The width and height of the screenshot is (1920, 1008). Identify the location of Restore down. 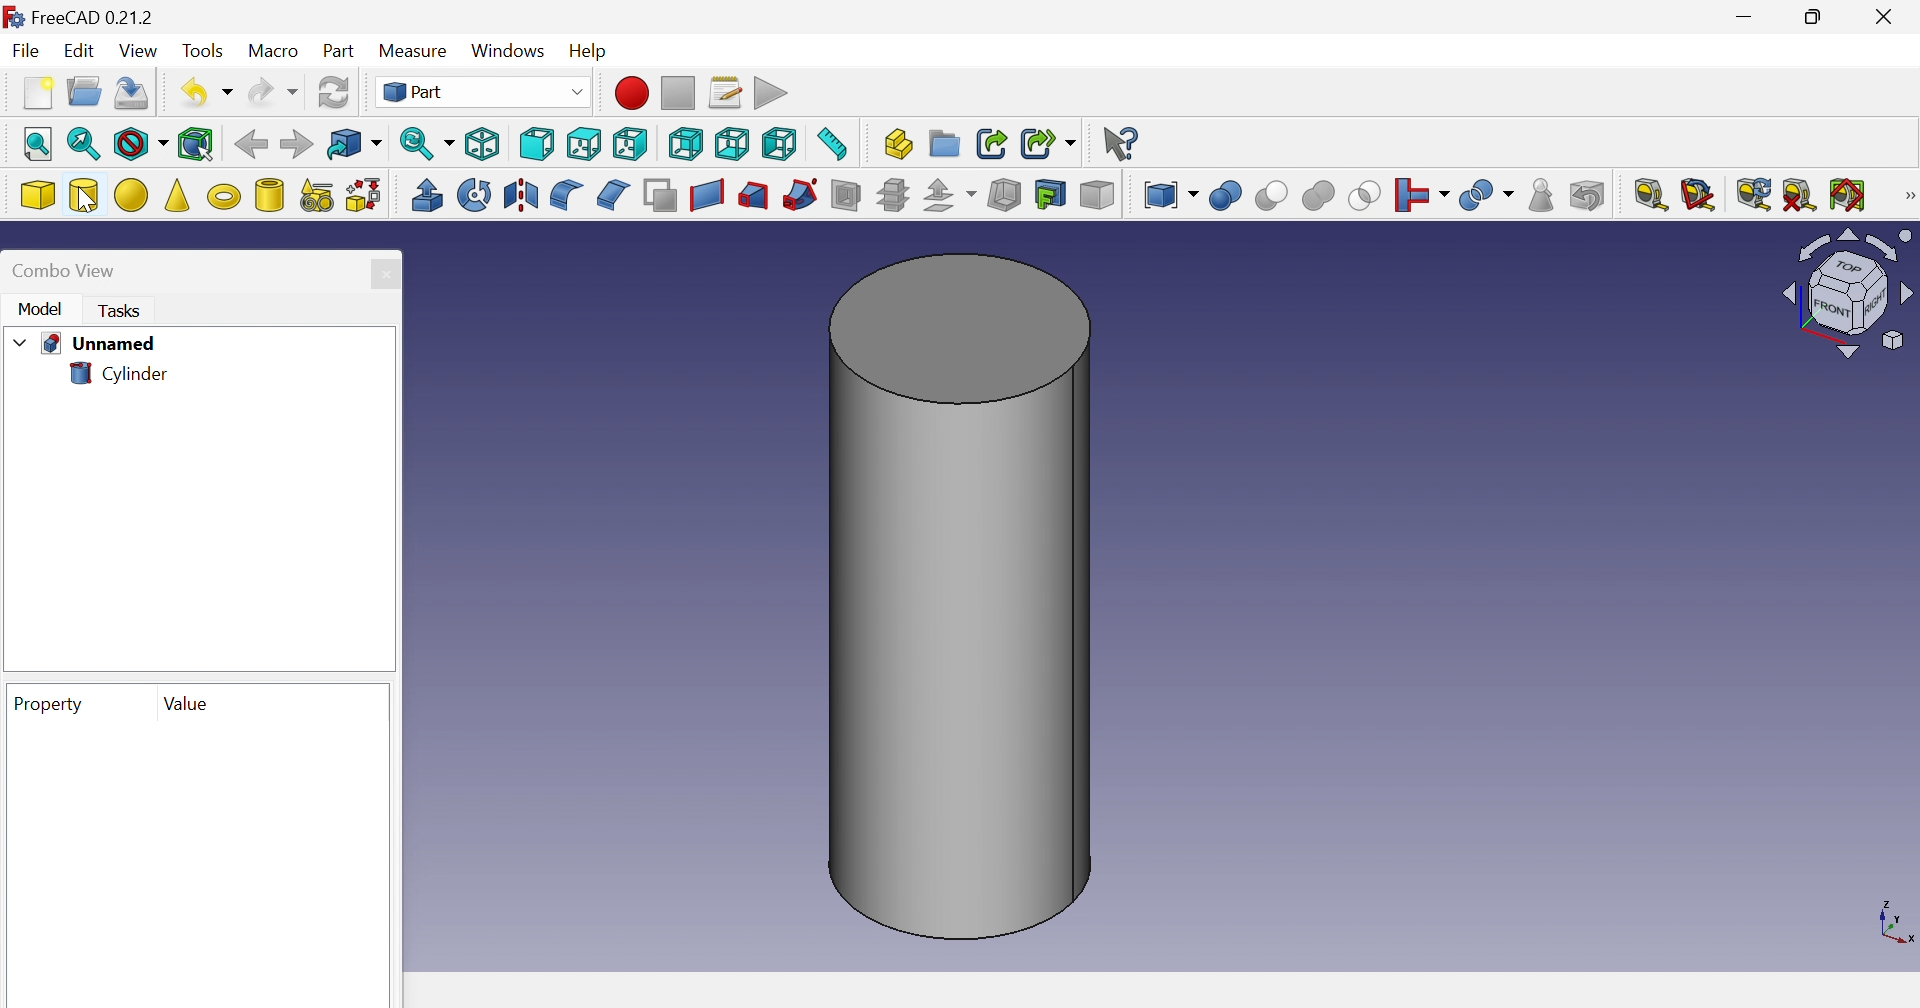
(1818, 17).